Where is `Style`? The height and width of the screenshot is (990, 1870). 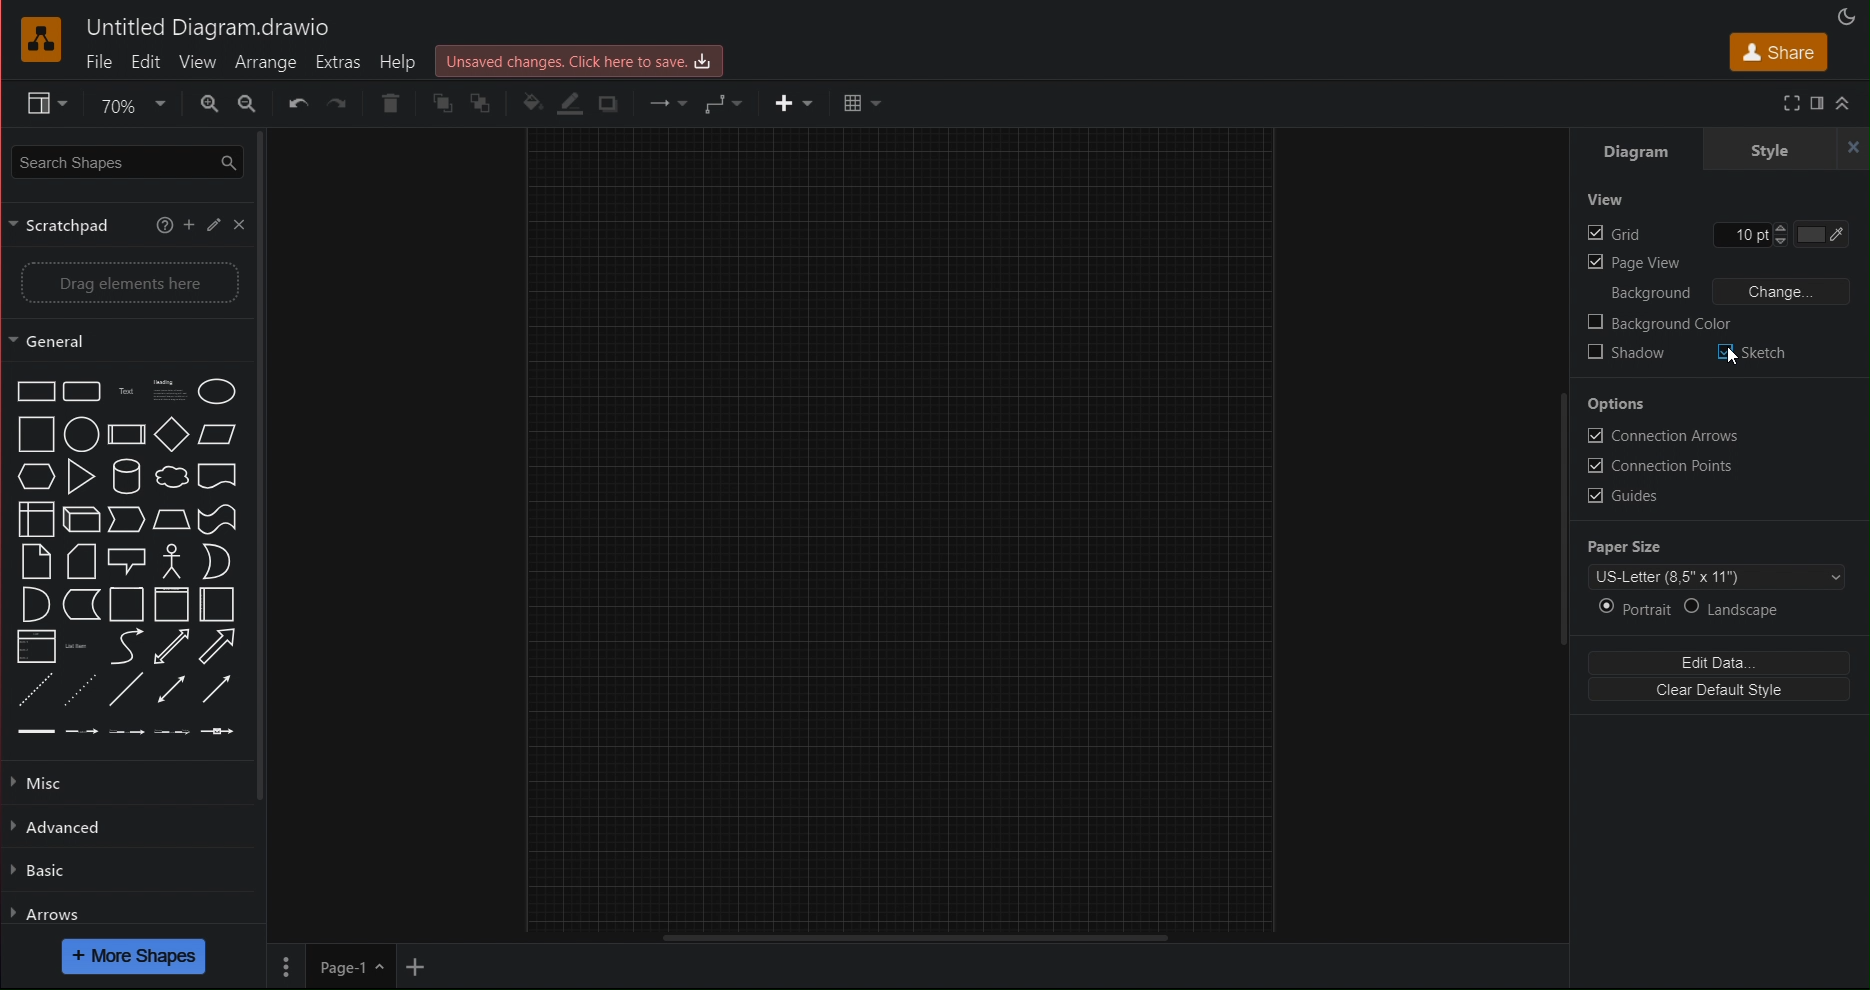 Style is located at coordinates (1771, 150).